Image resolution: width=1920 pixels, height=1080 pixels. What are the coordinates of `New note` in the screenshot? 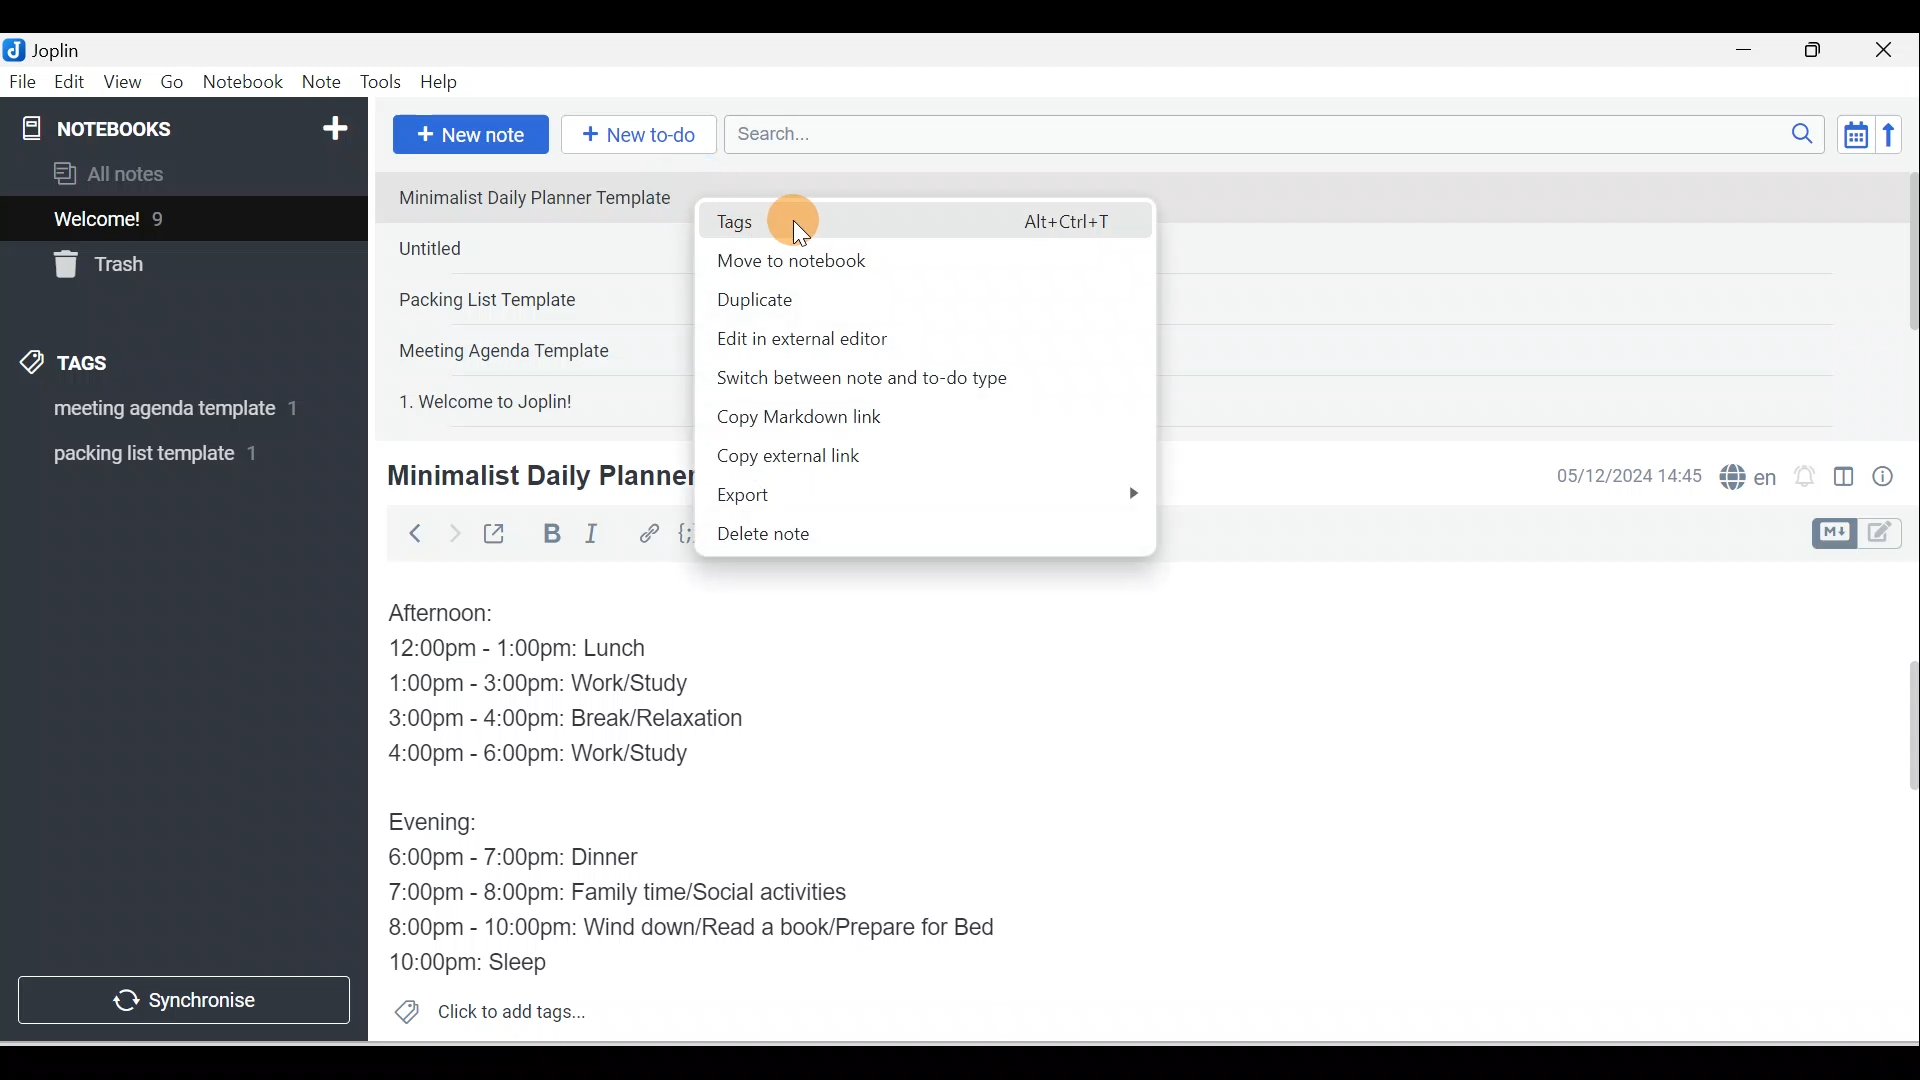 It's located at (467, 136).